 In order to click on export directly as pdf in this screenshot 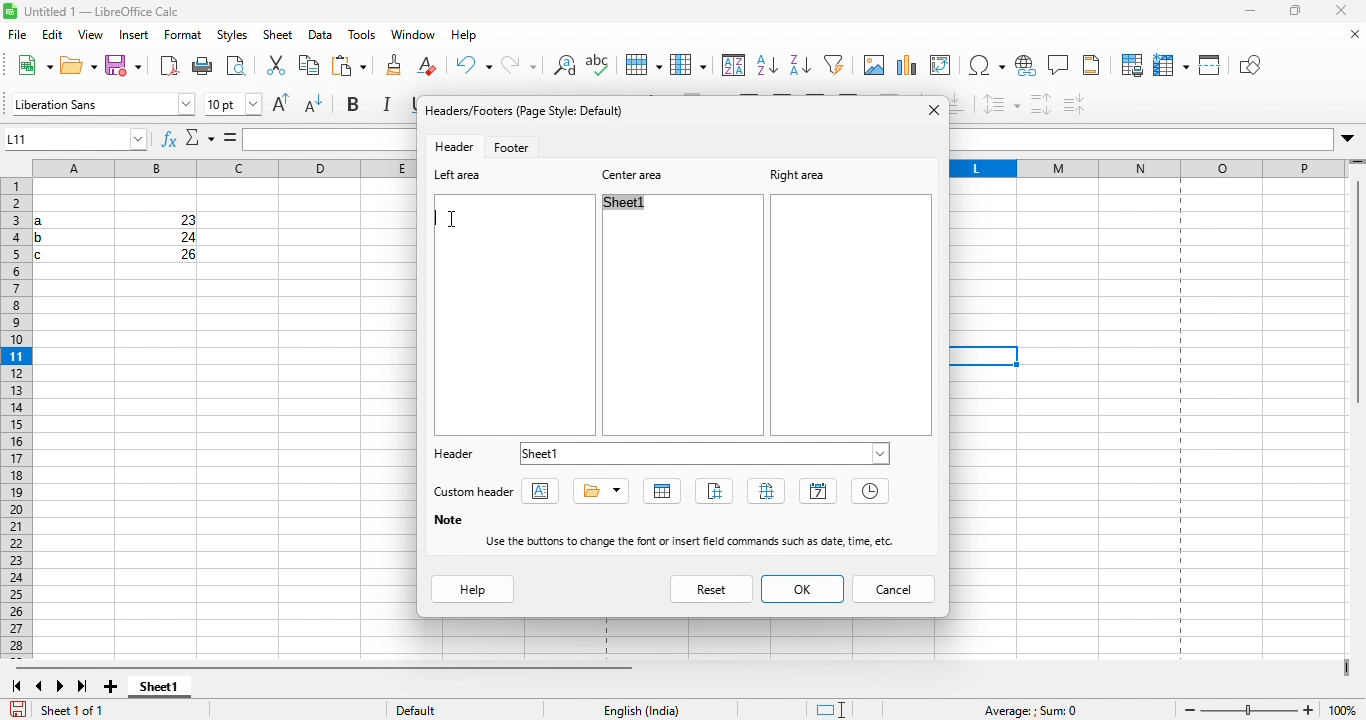, I will do `click(166, 67)`.